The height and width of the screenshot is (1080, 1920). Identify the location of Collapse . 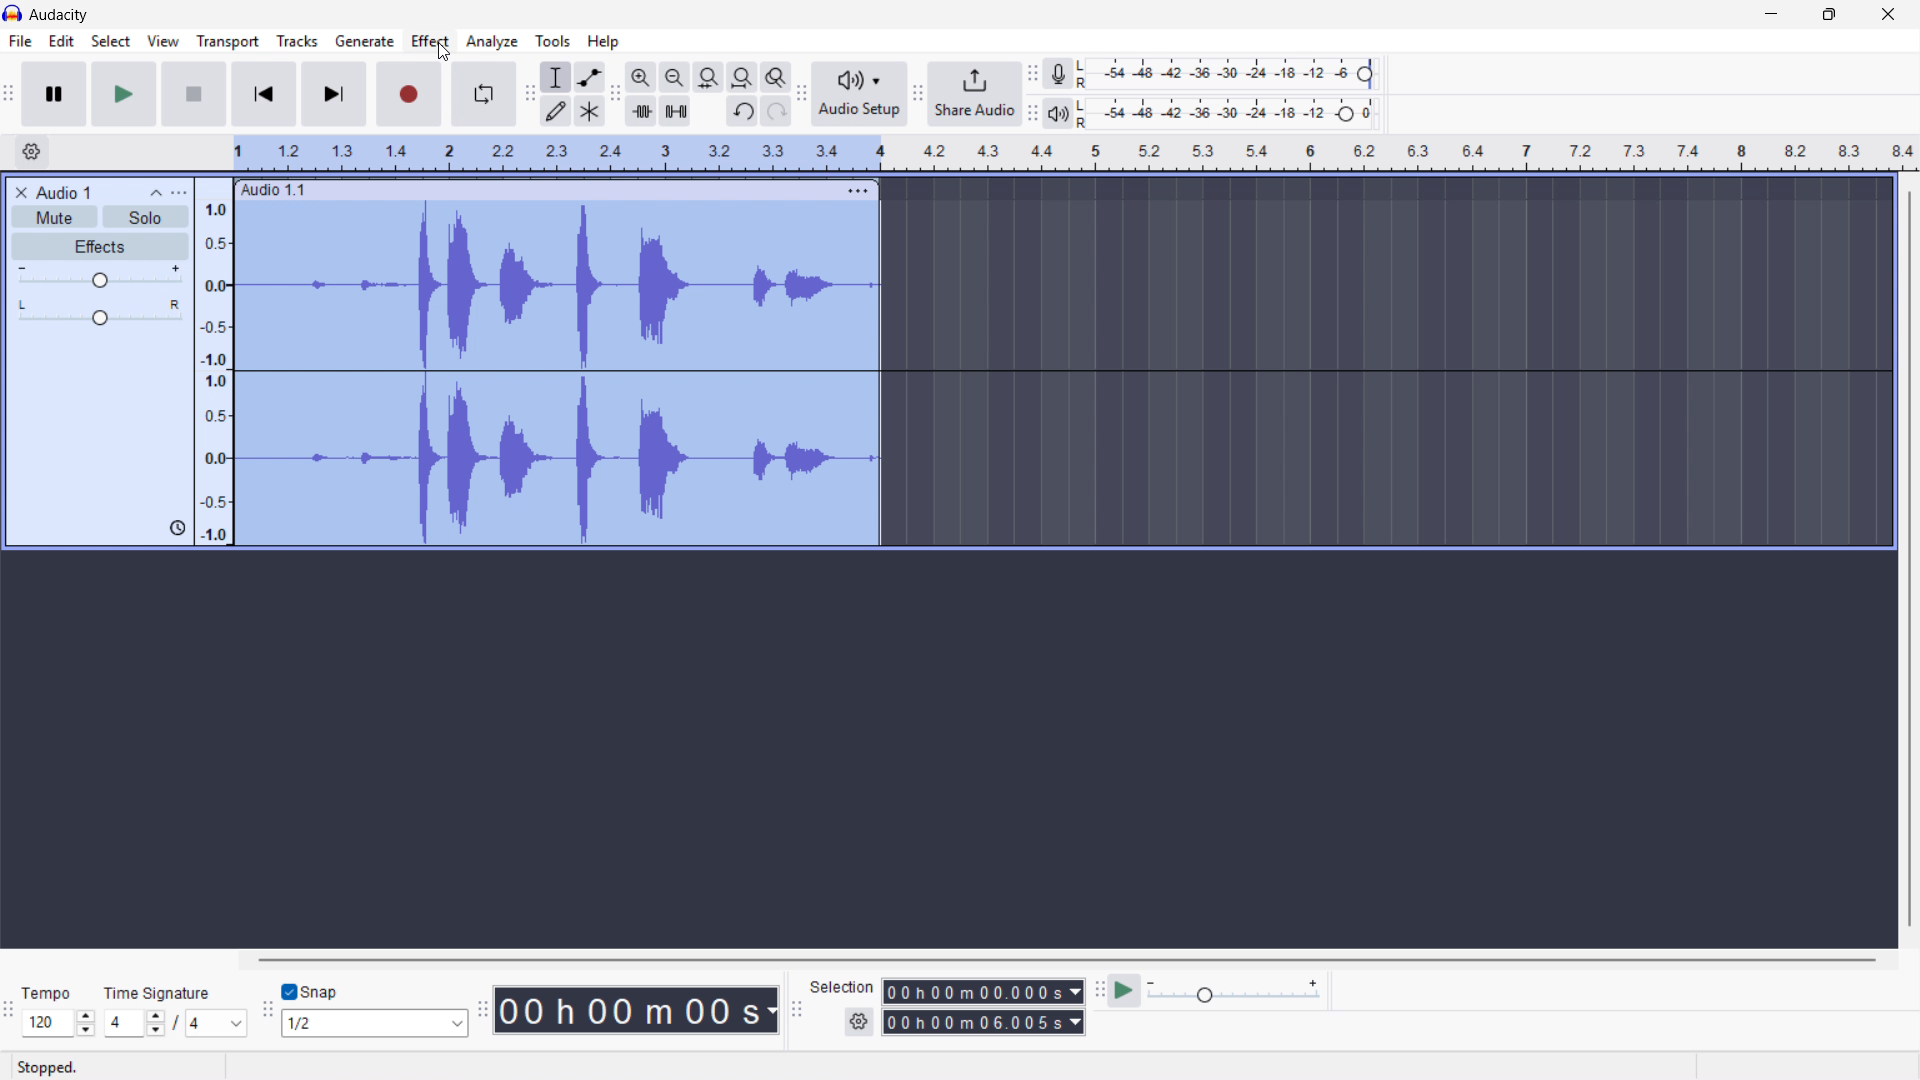
(156, 193).